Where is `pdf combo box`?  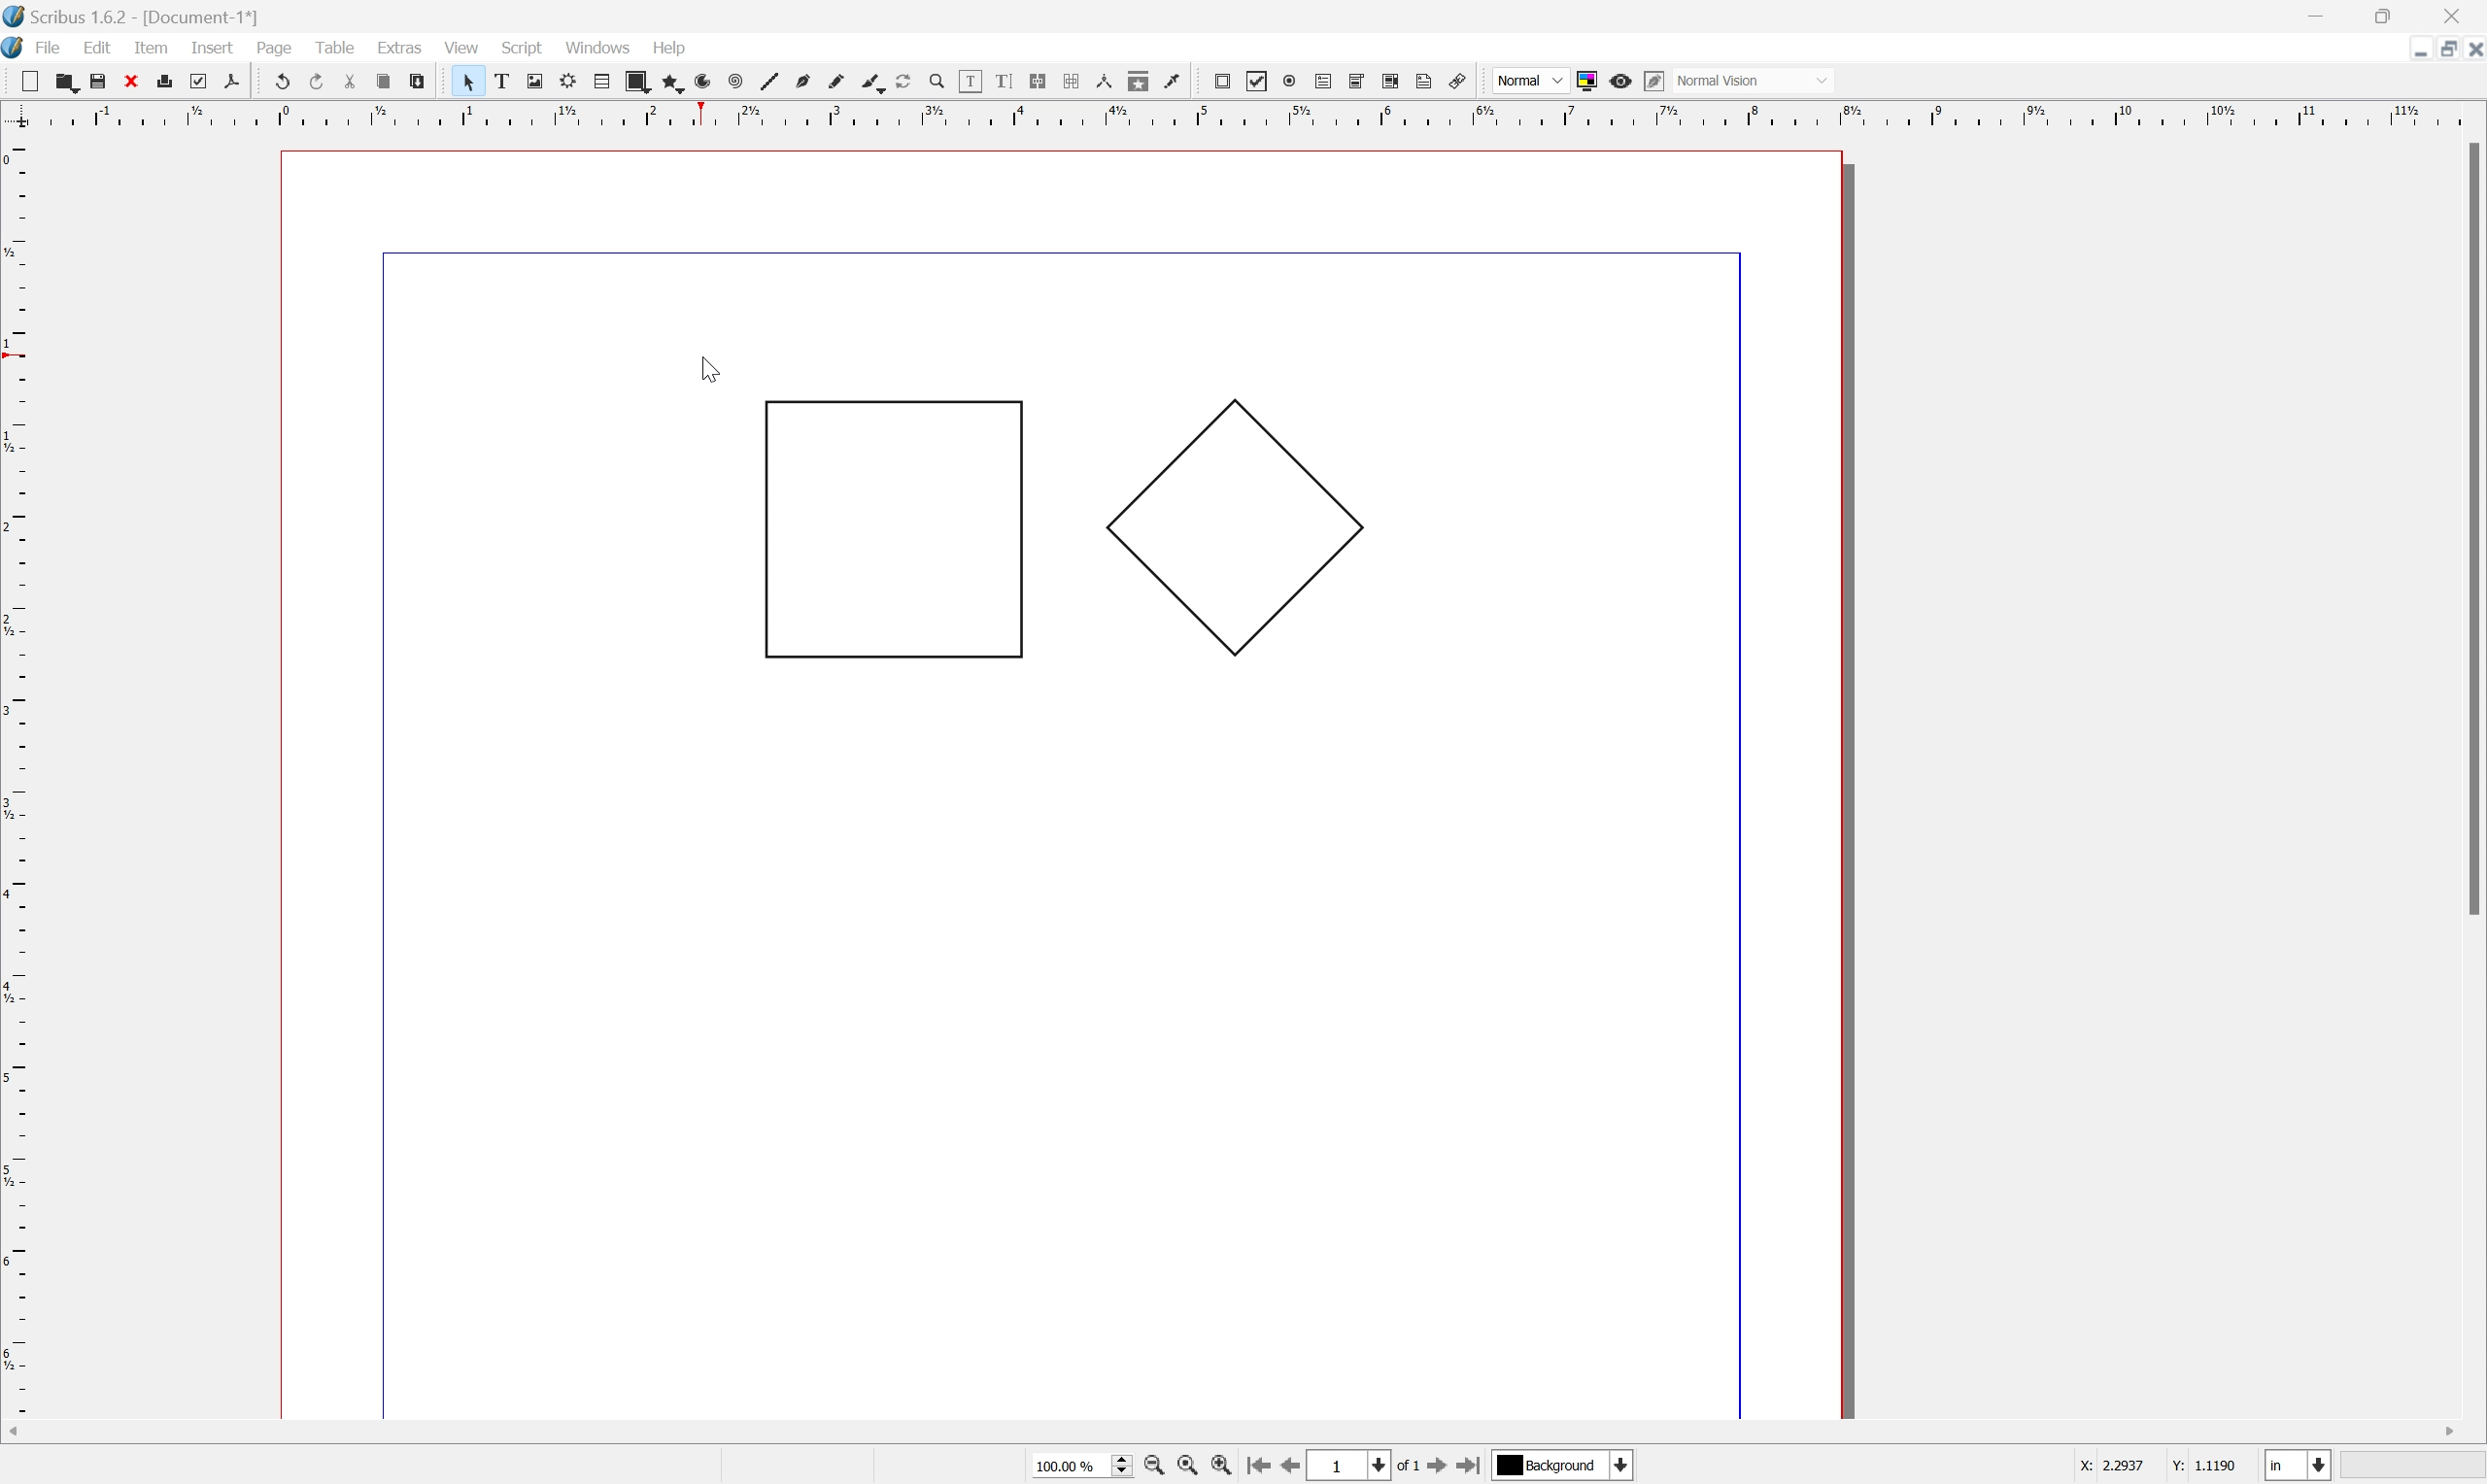 pdf combo box is located at coordinates (1356, 82).